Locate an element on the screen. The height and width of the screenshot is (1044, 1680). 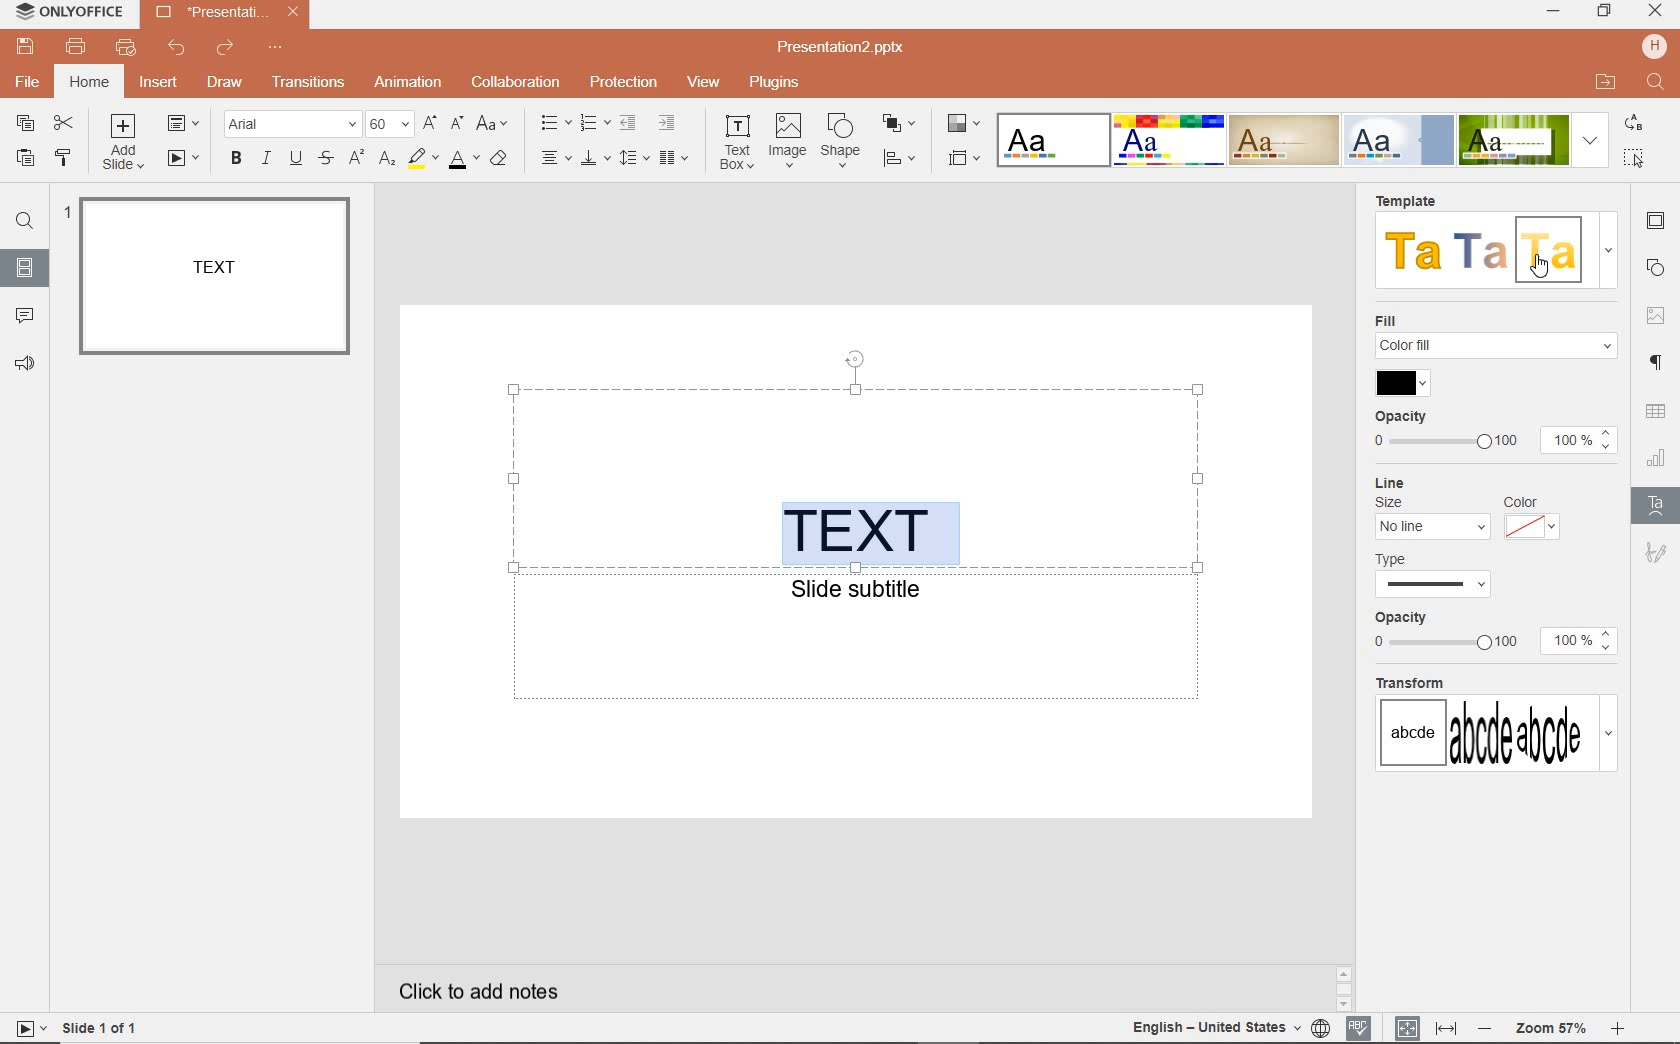
CHANGE COLOR THEME is located at coordinates (962, 125).